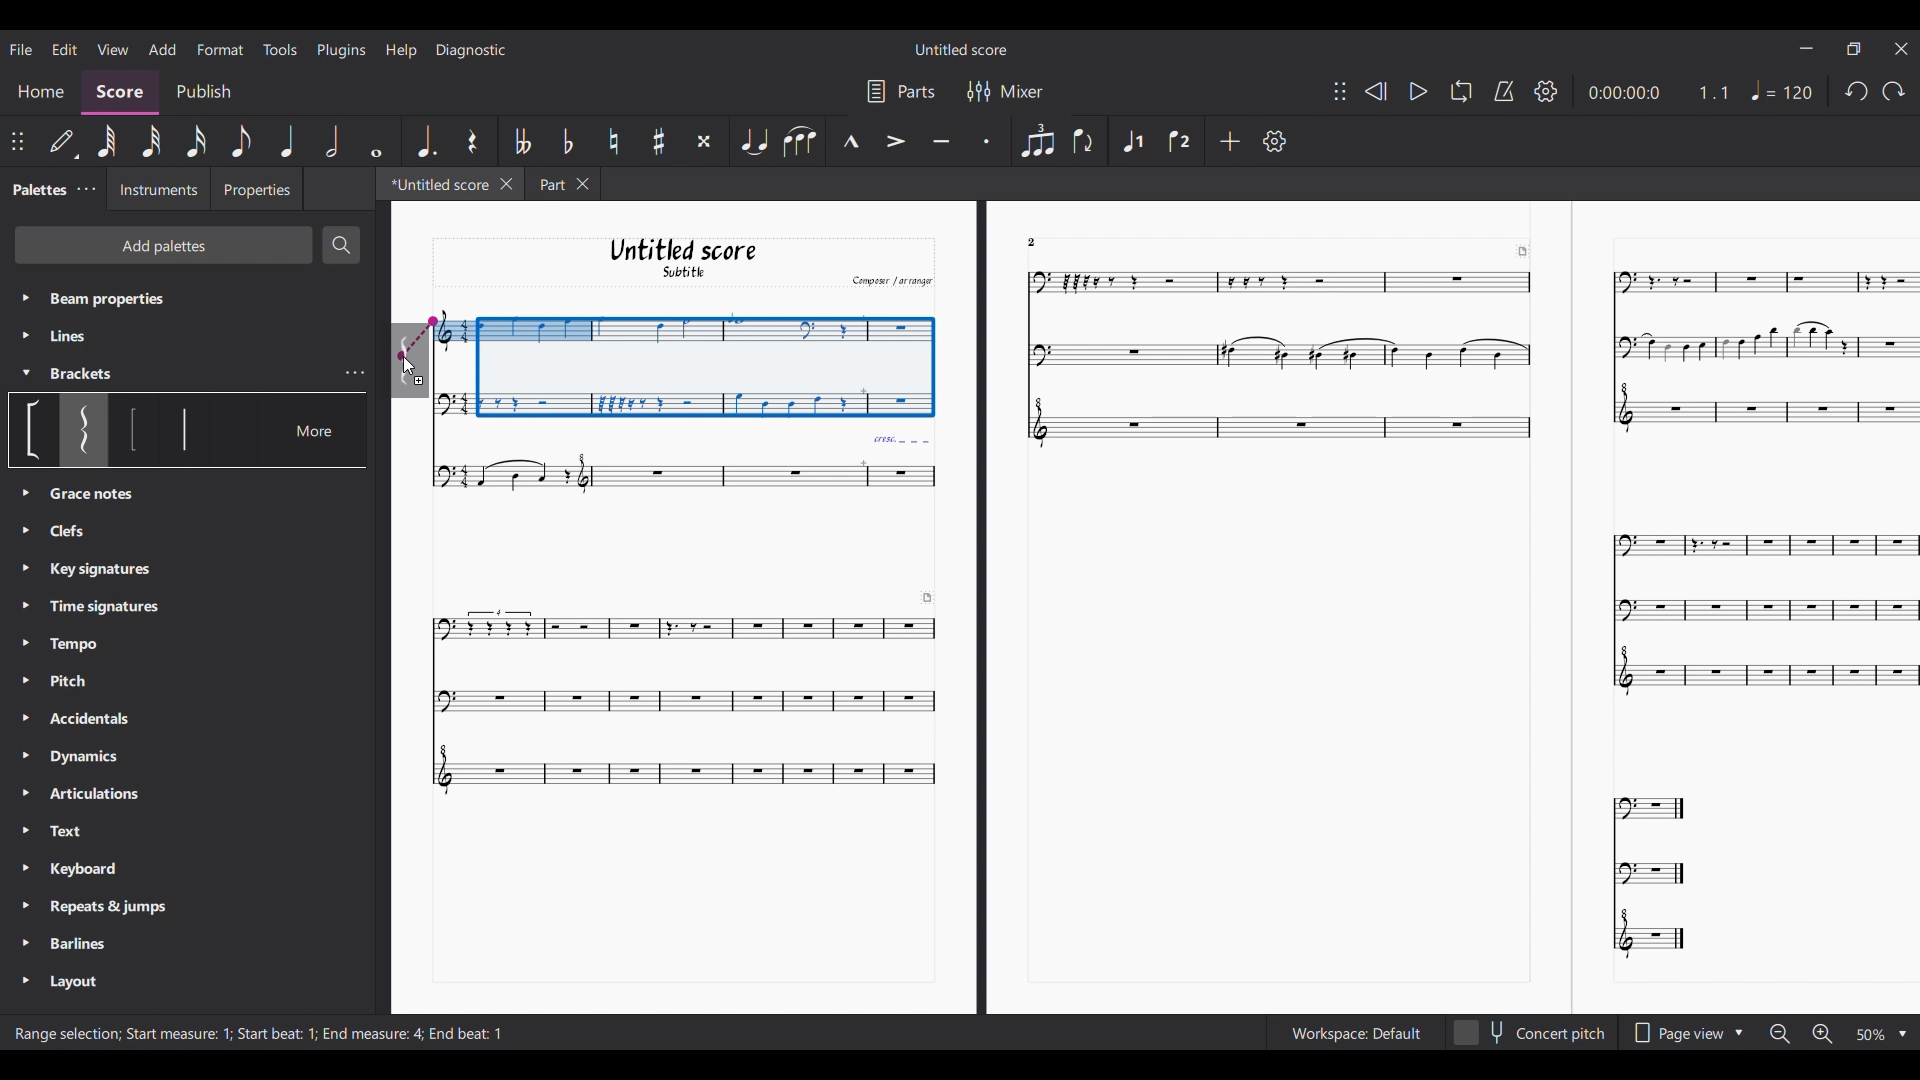 This screenshot has width=1920, height=1080. I want to click on Settings, so click(1547, 91).